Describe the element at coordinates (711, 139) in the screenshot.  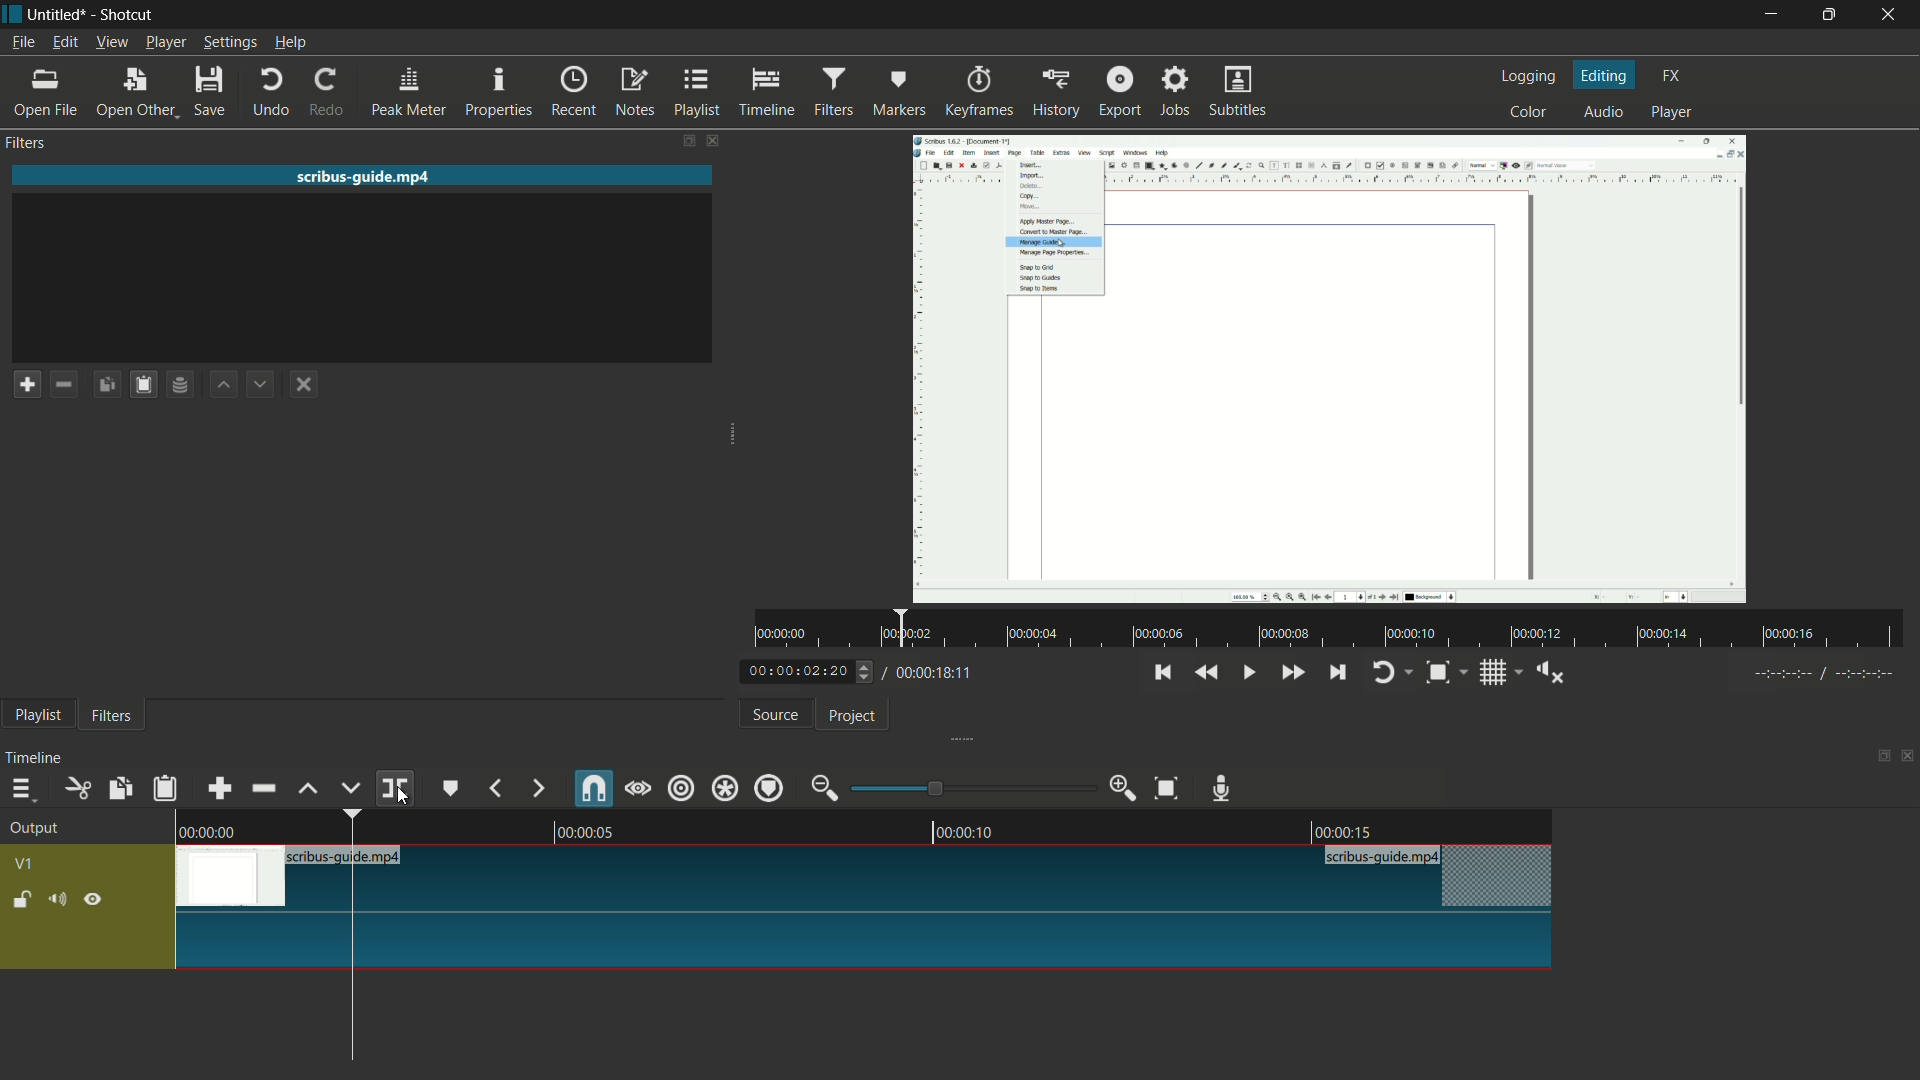
I see `close filters` at that location.